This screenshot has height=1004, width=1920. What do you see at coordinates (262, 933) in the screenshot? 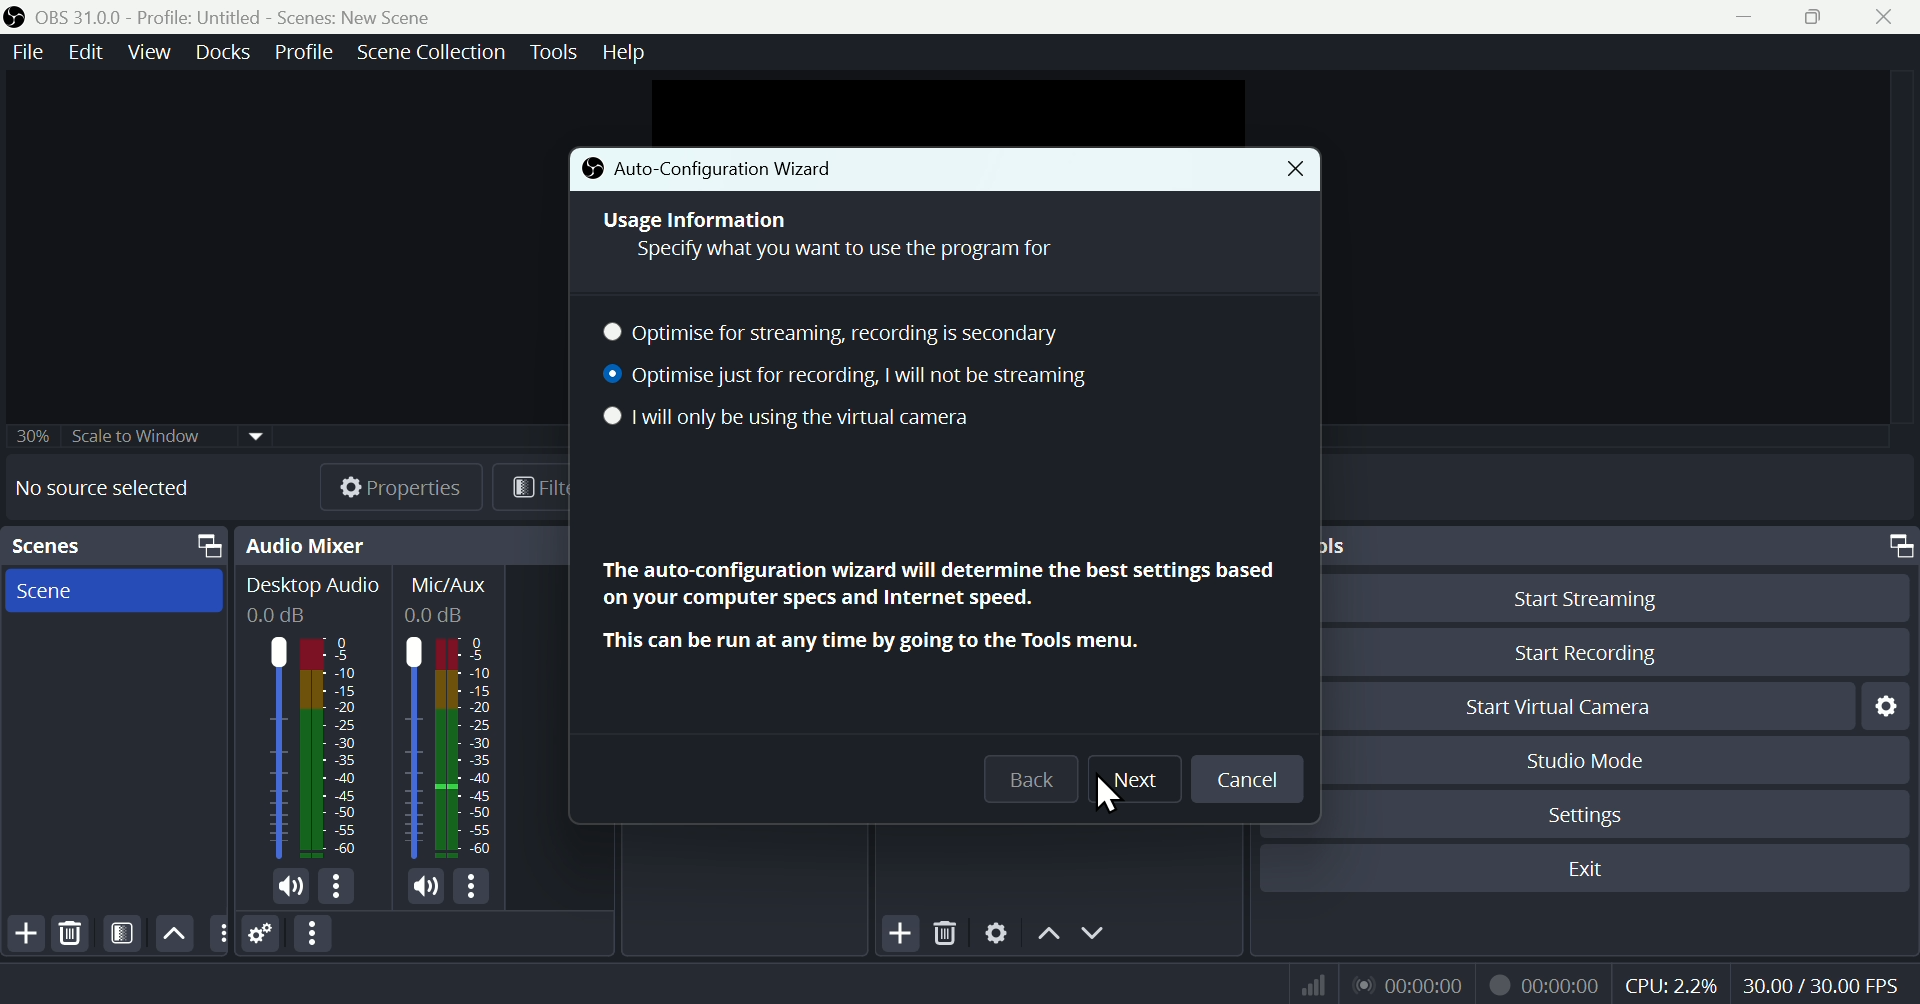
I see `Settings` at bounding box center [262, 933].